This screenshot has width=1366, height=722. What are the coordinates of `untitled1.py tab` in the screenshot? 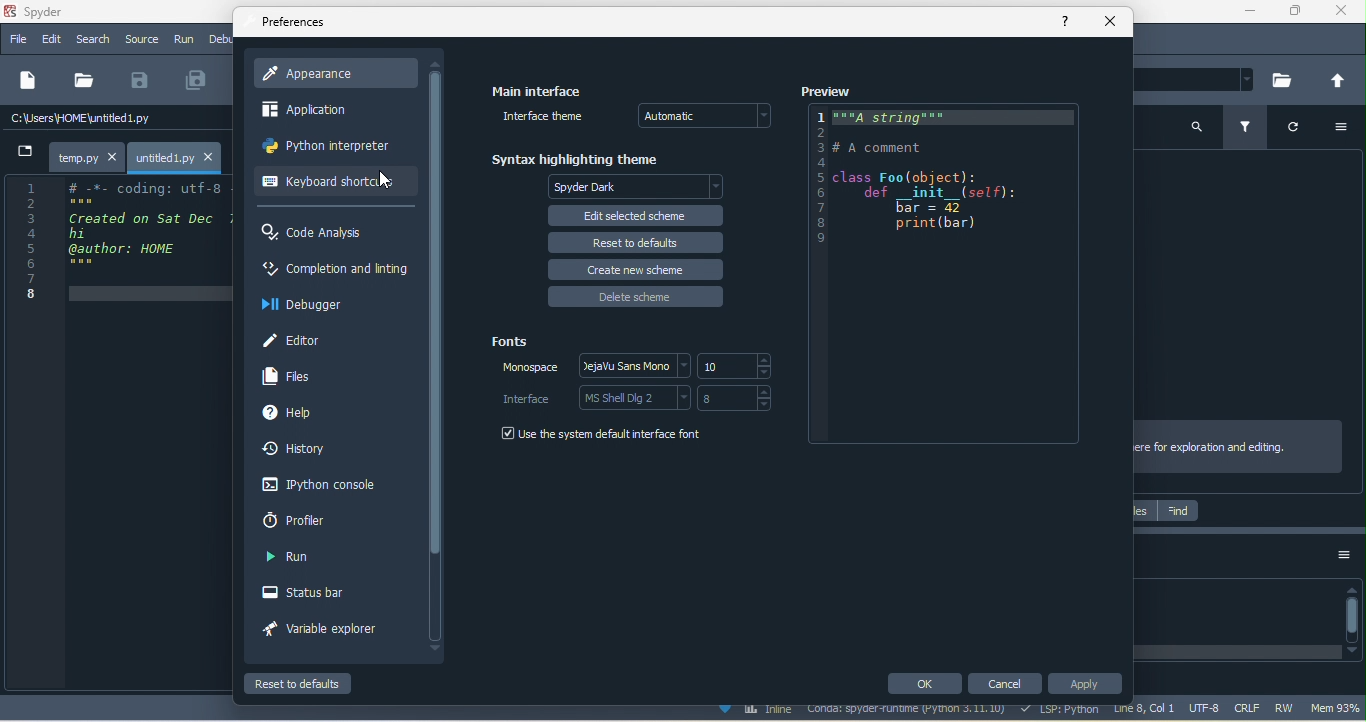 It's located at (178, 156).